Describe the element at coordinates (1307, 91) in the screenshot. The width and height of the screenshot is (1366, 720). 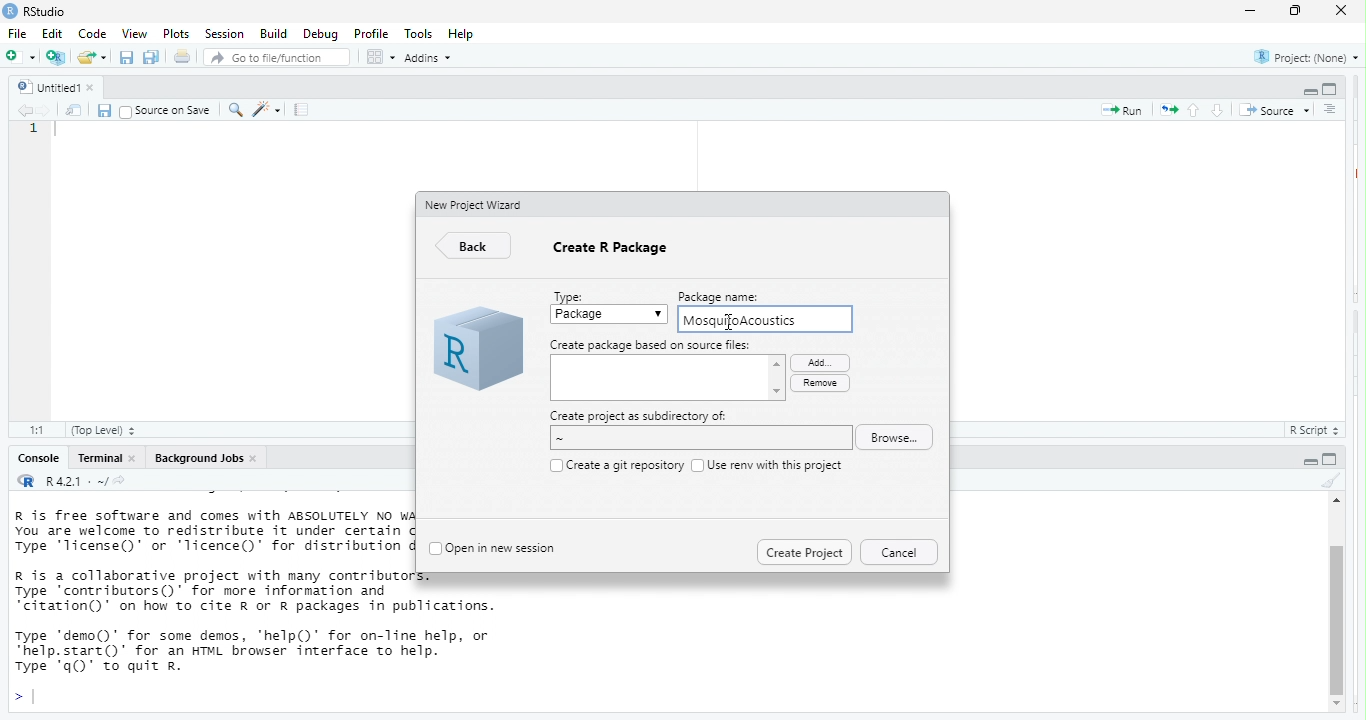
I see `hide r script` at that location.